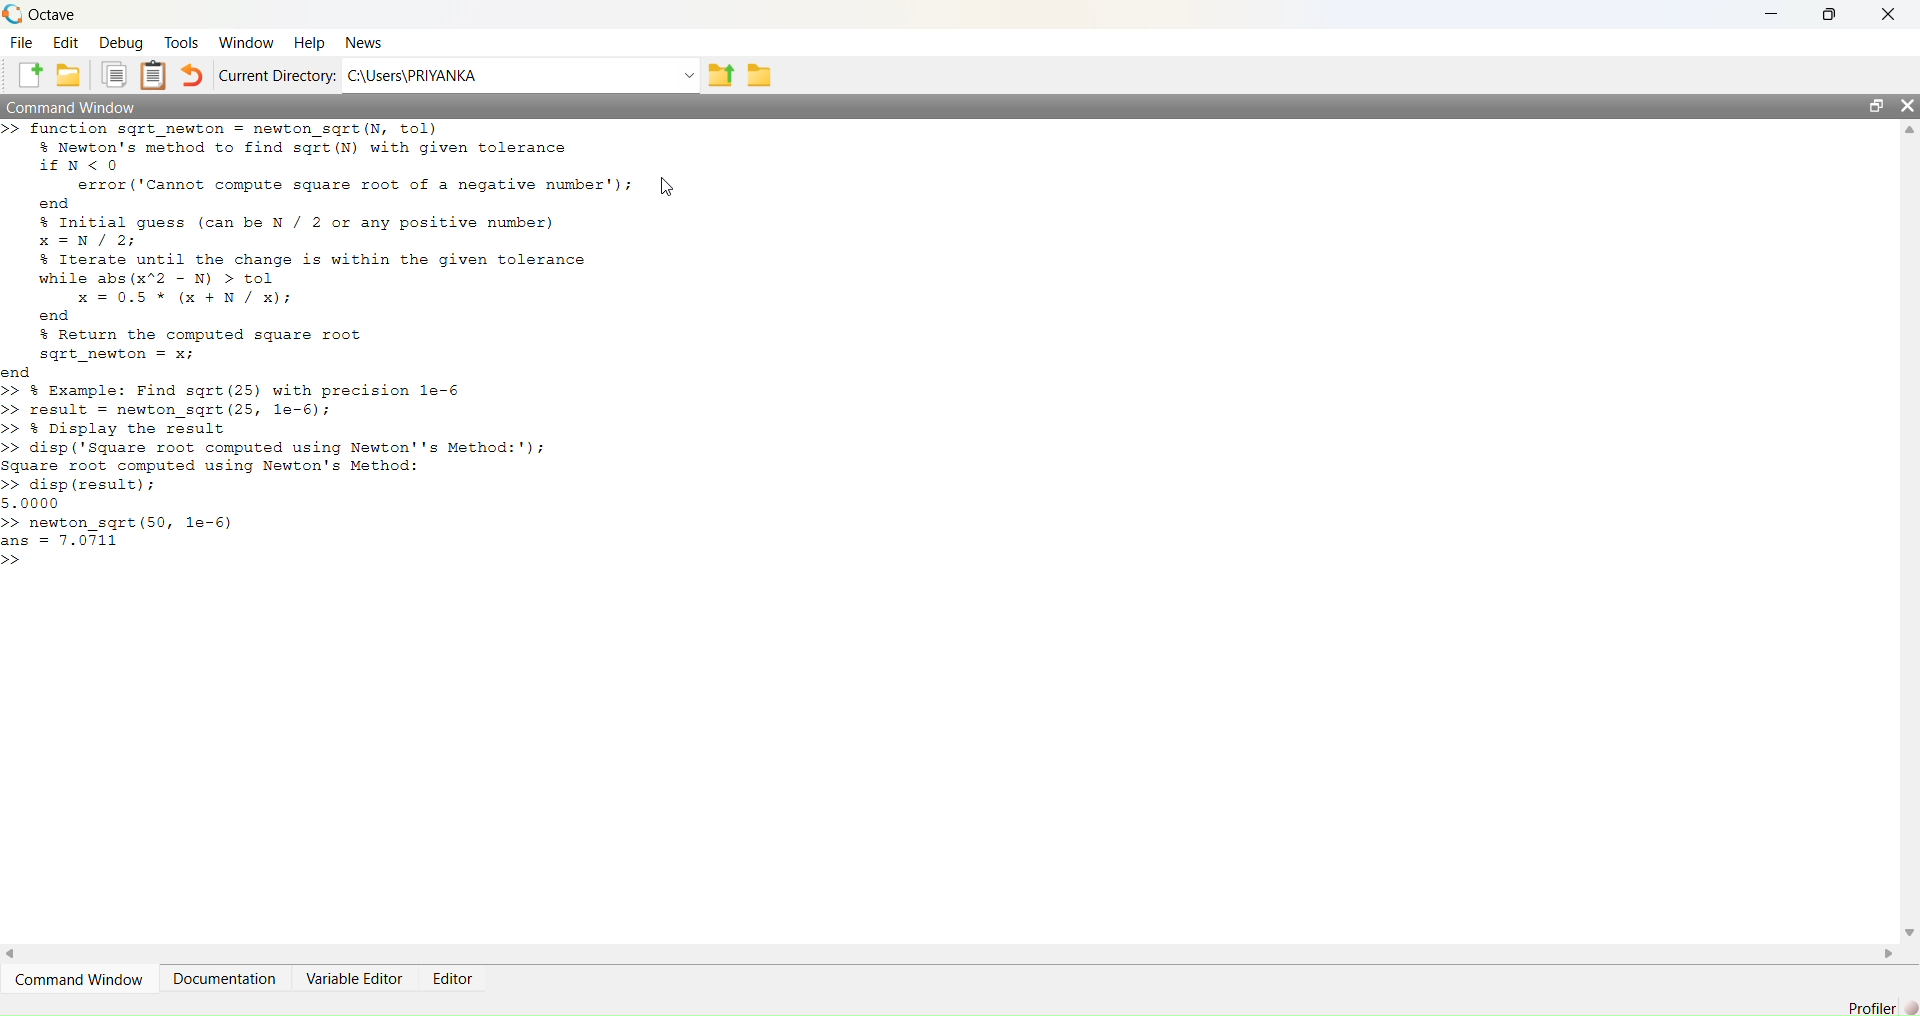  I want to click on File, so click(22, 44).